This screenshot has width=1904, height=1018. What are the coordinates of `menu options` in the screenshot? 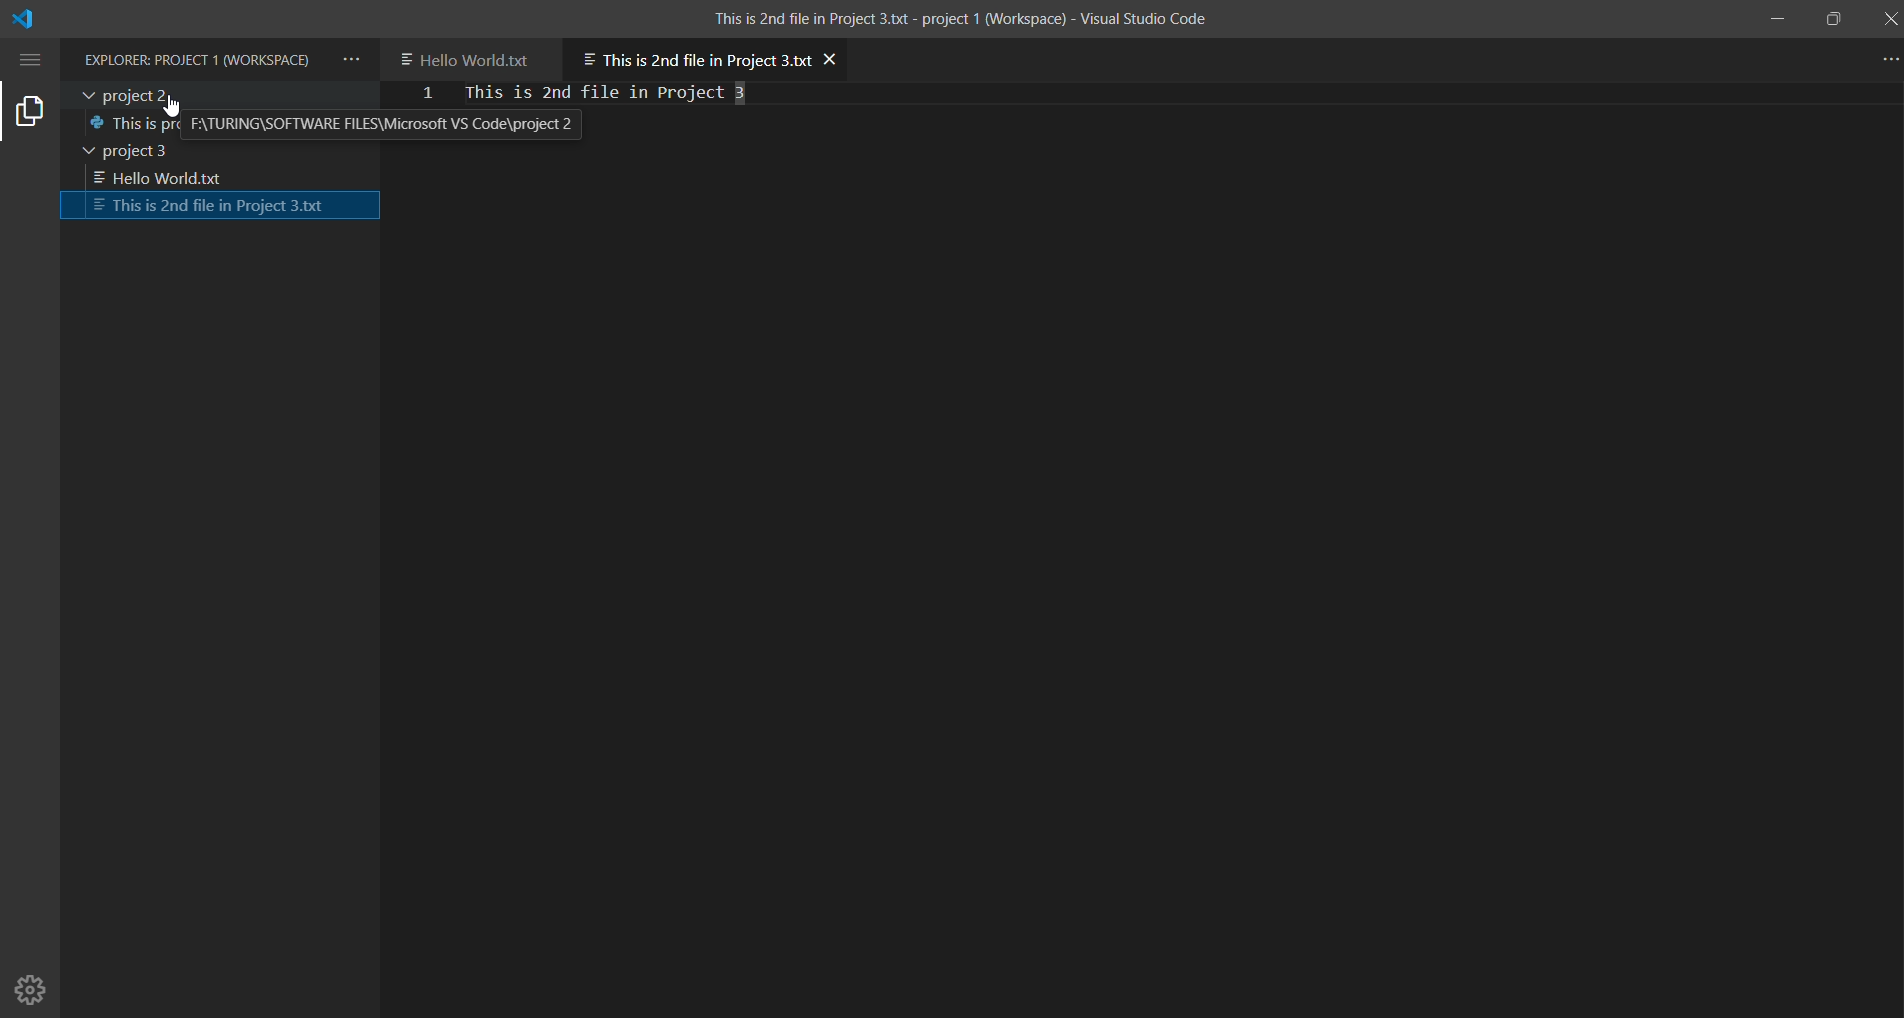 It's located at (33, 59).